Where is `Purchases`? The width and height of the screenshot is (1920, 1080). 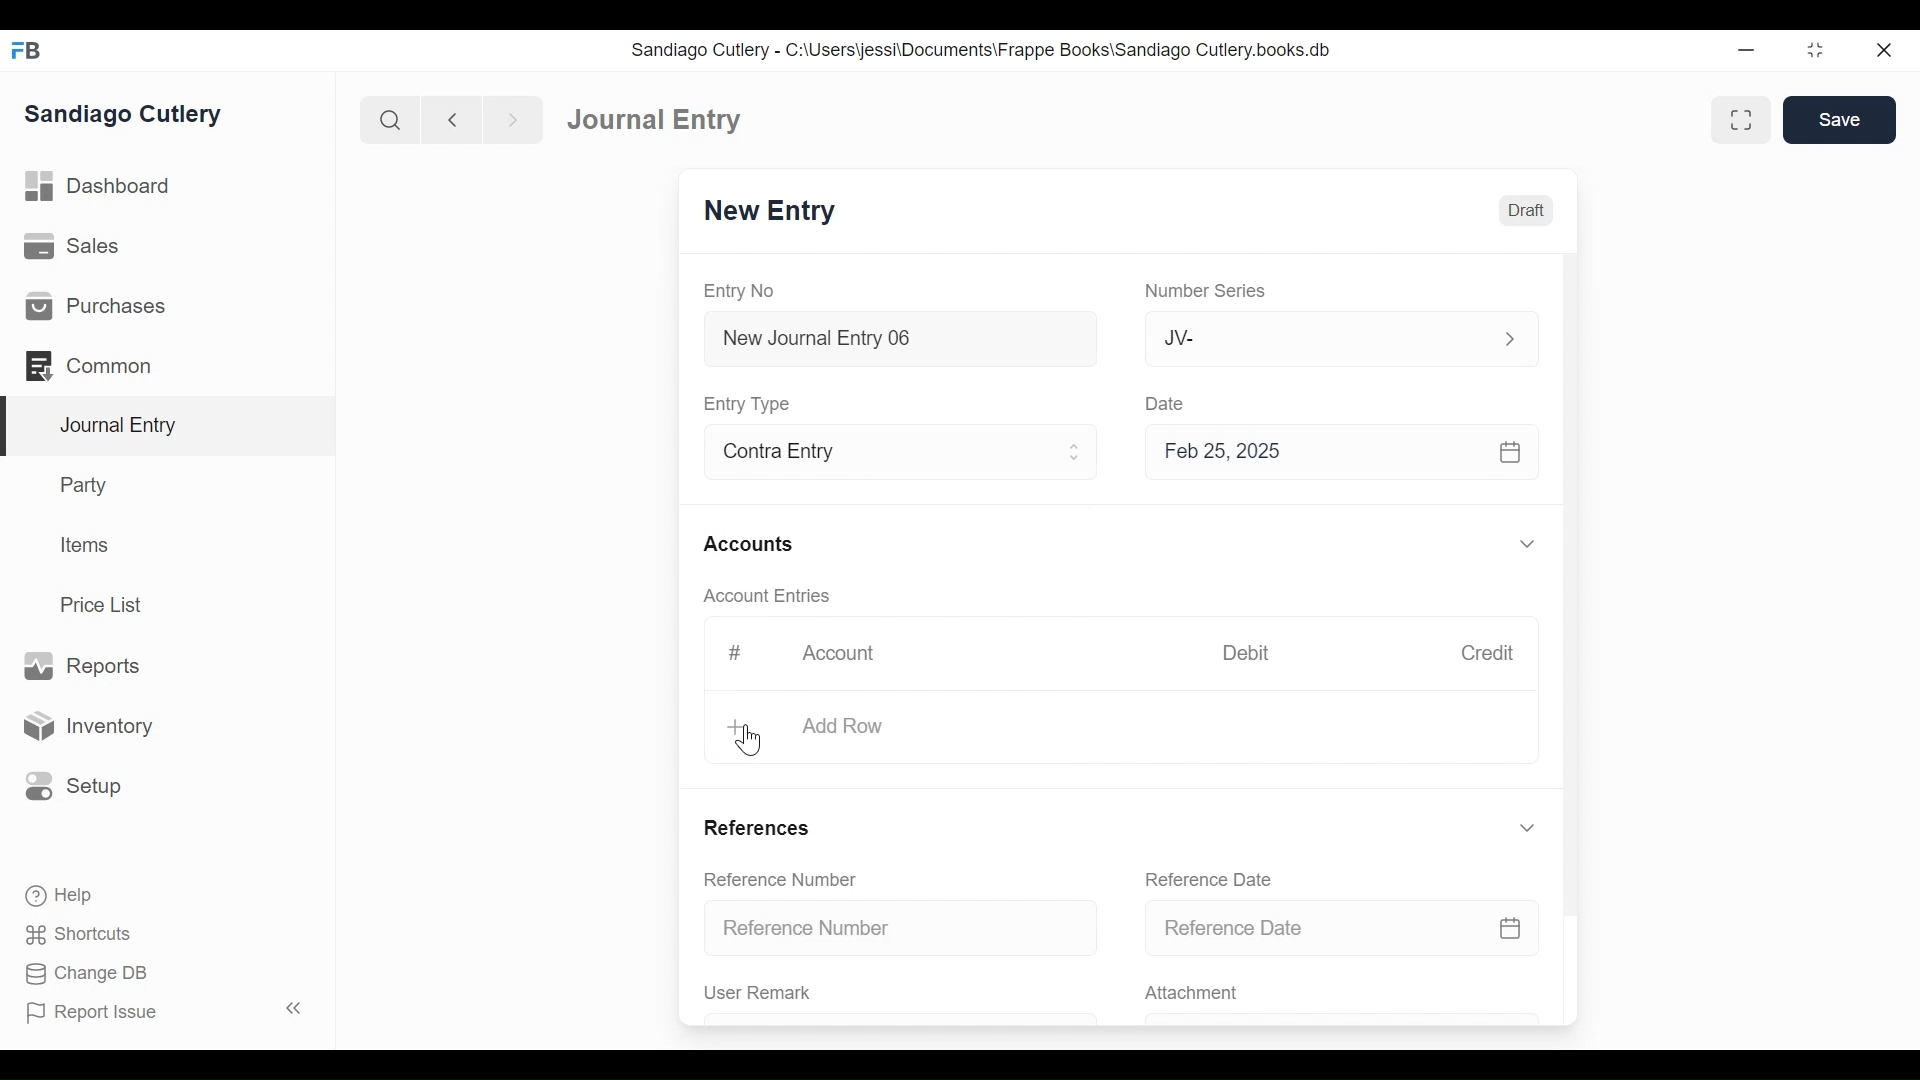 Purchases is located at coordinates (94, 306).